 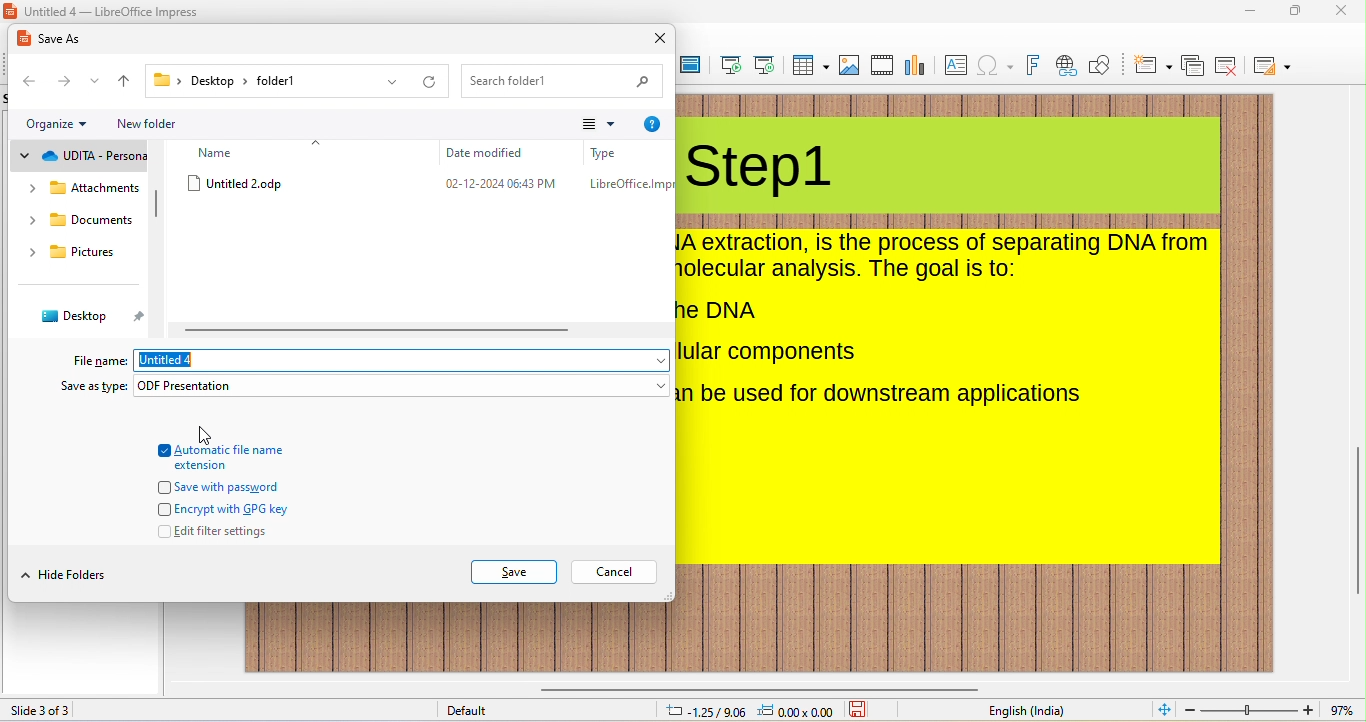 I want to click on name, so click(x=225, y=152).